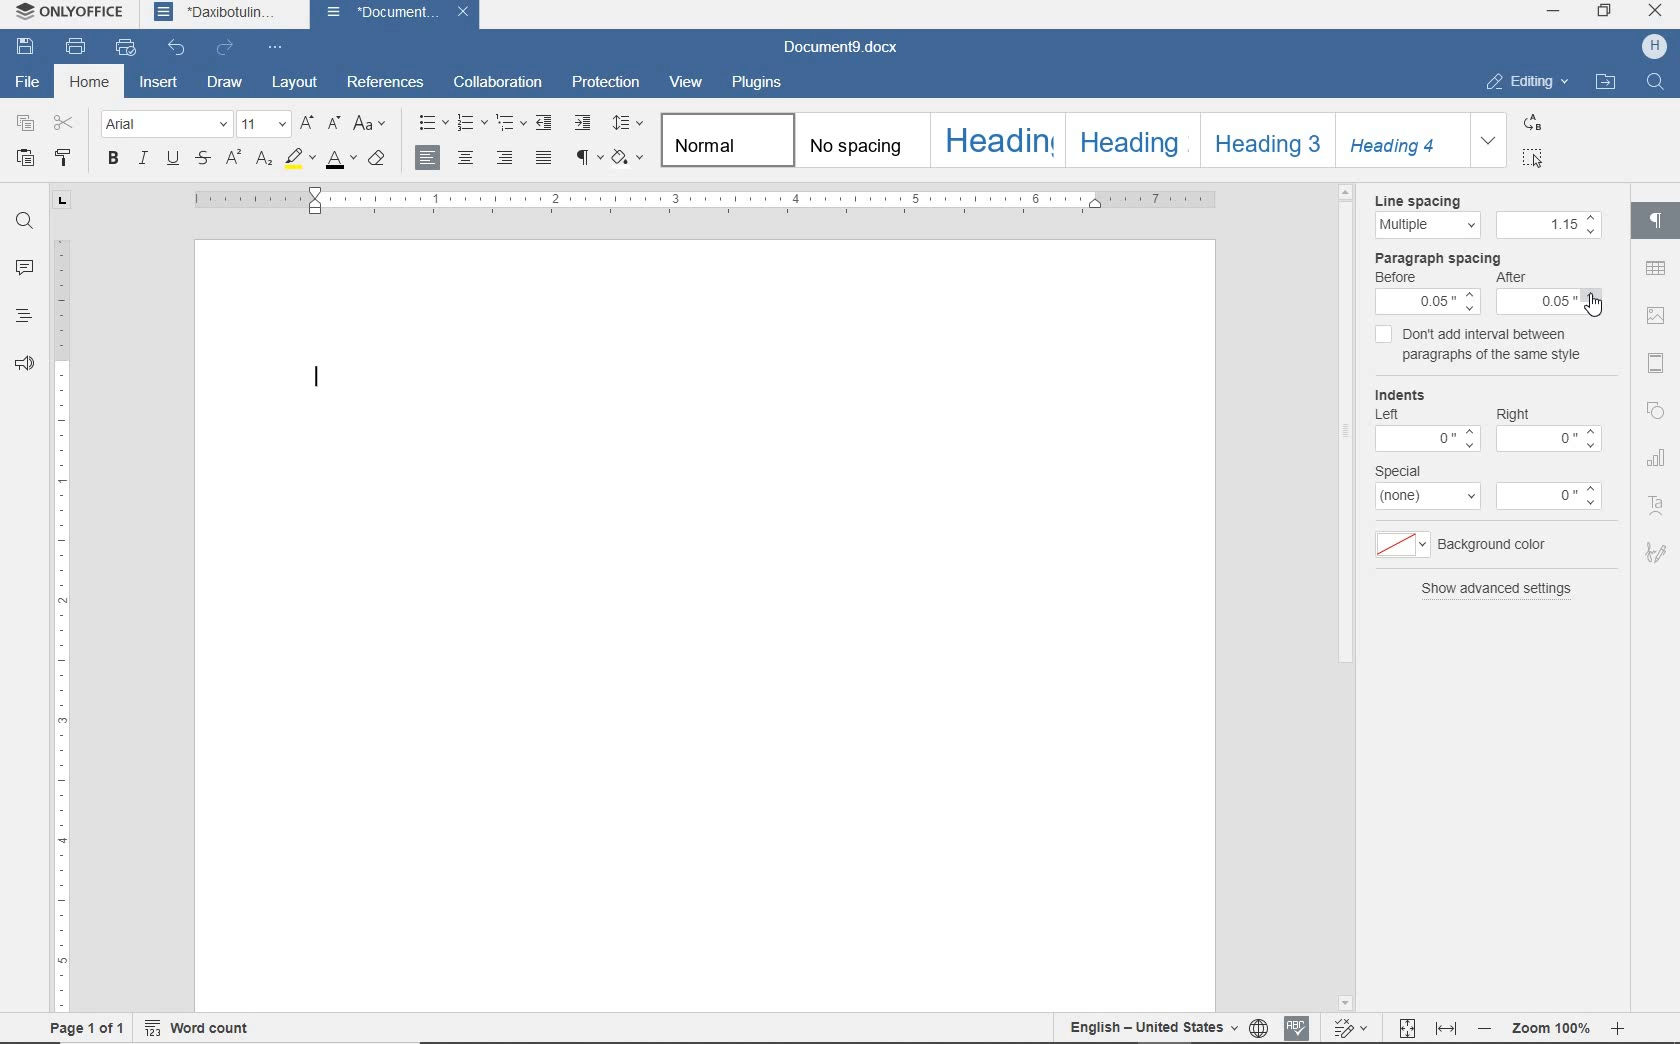  I want to click on quick print, so click(127, 48).